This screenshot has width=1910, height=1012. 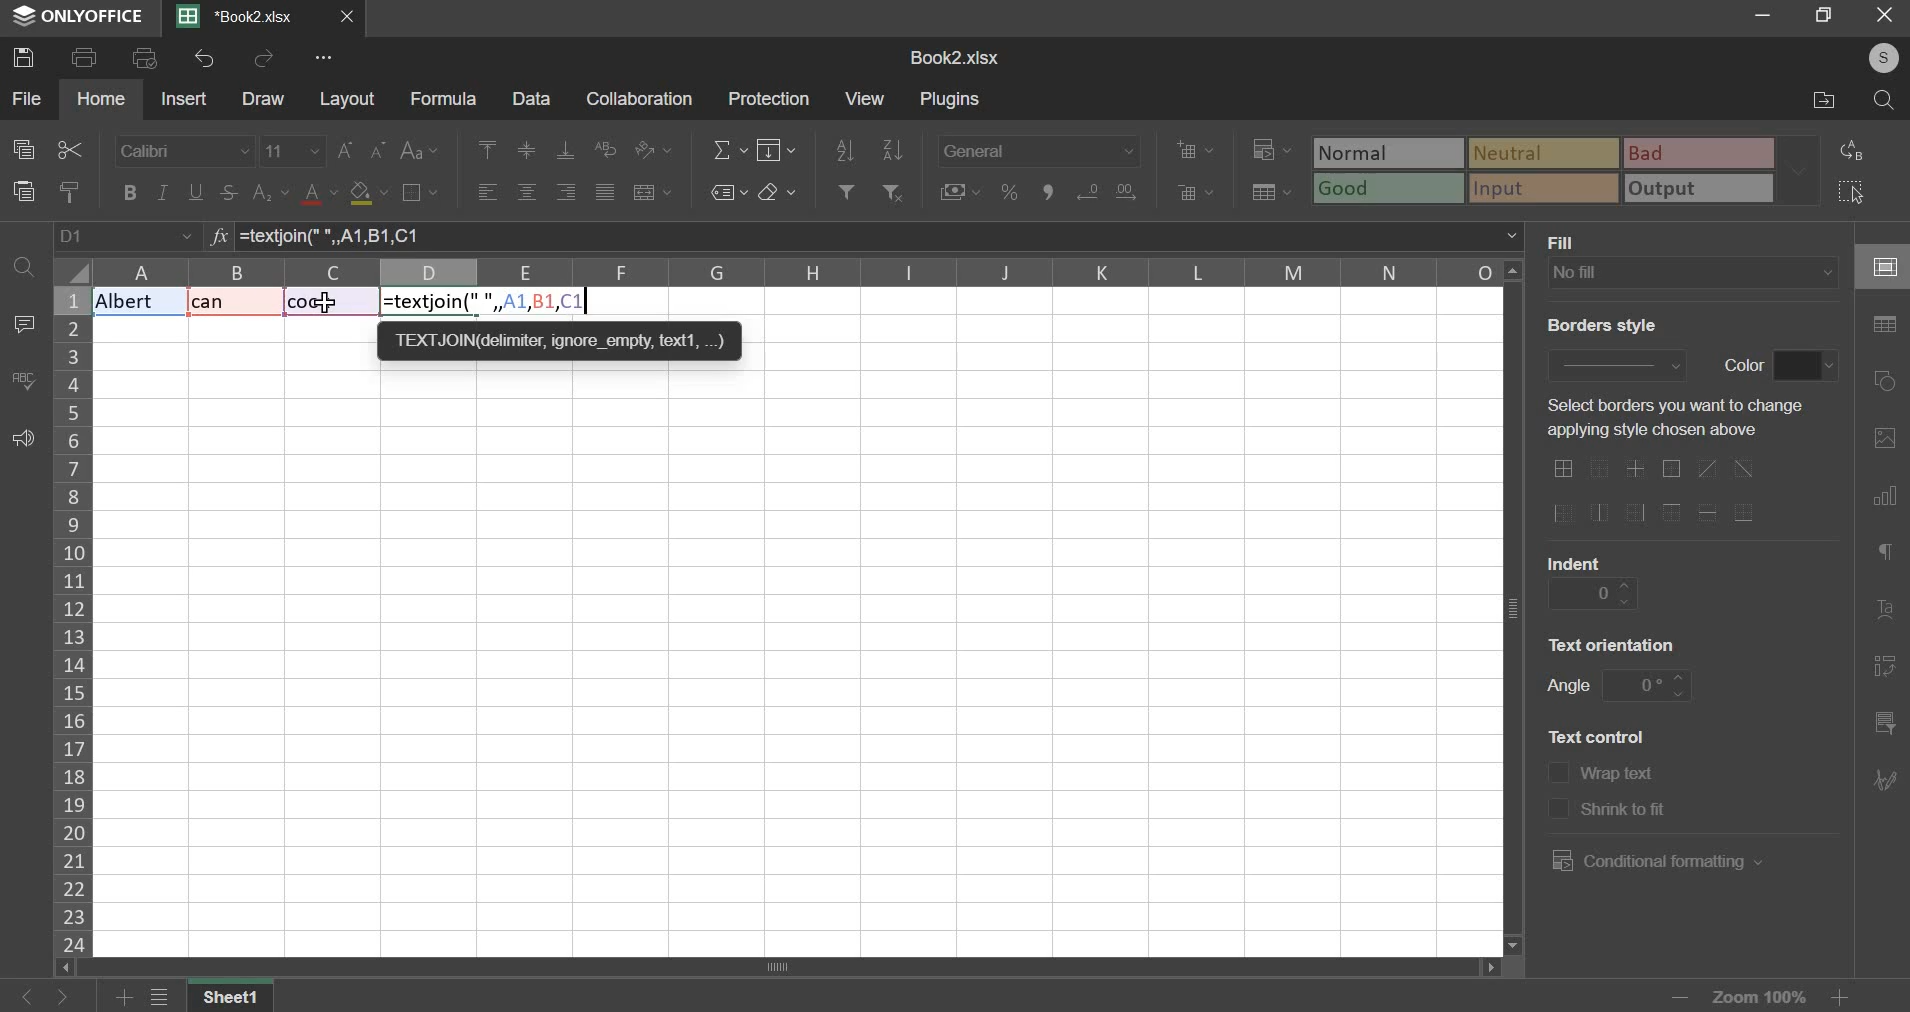 I want to click on =textjoin(" ", A1, B1, C1, so click(x=880, y=236).